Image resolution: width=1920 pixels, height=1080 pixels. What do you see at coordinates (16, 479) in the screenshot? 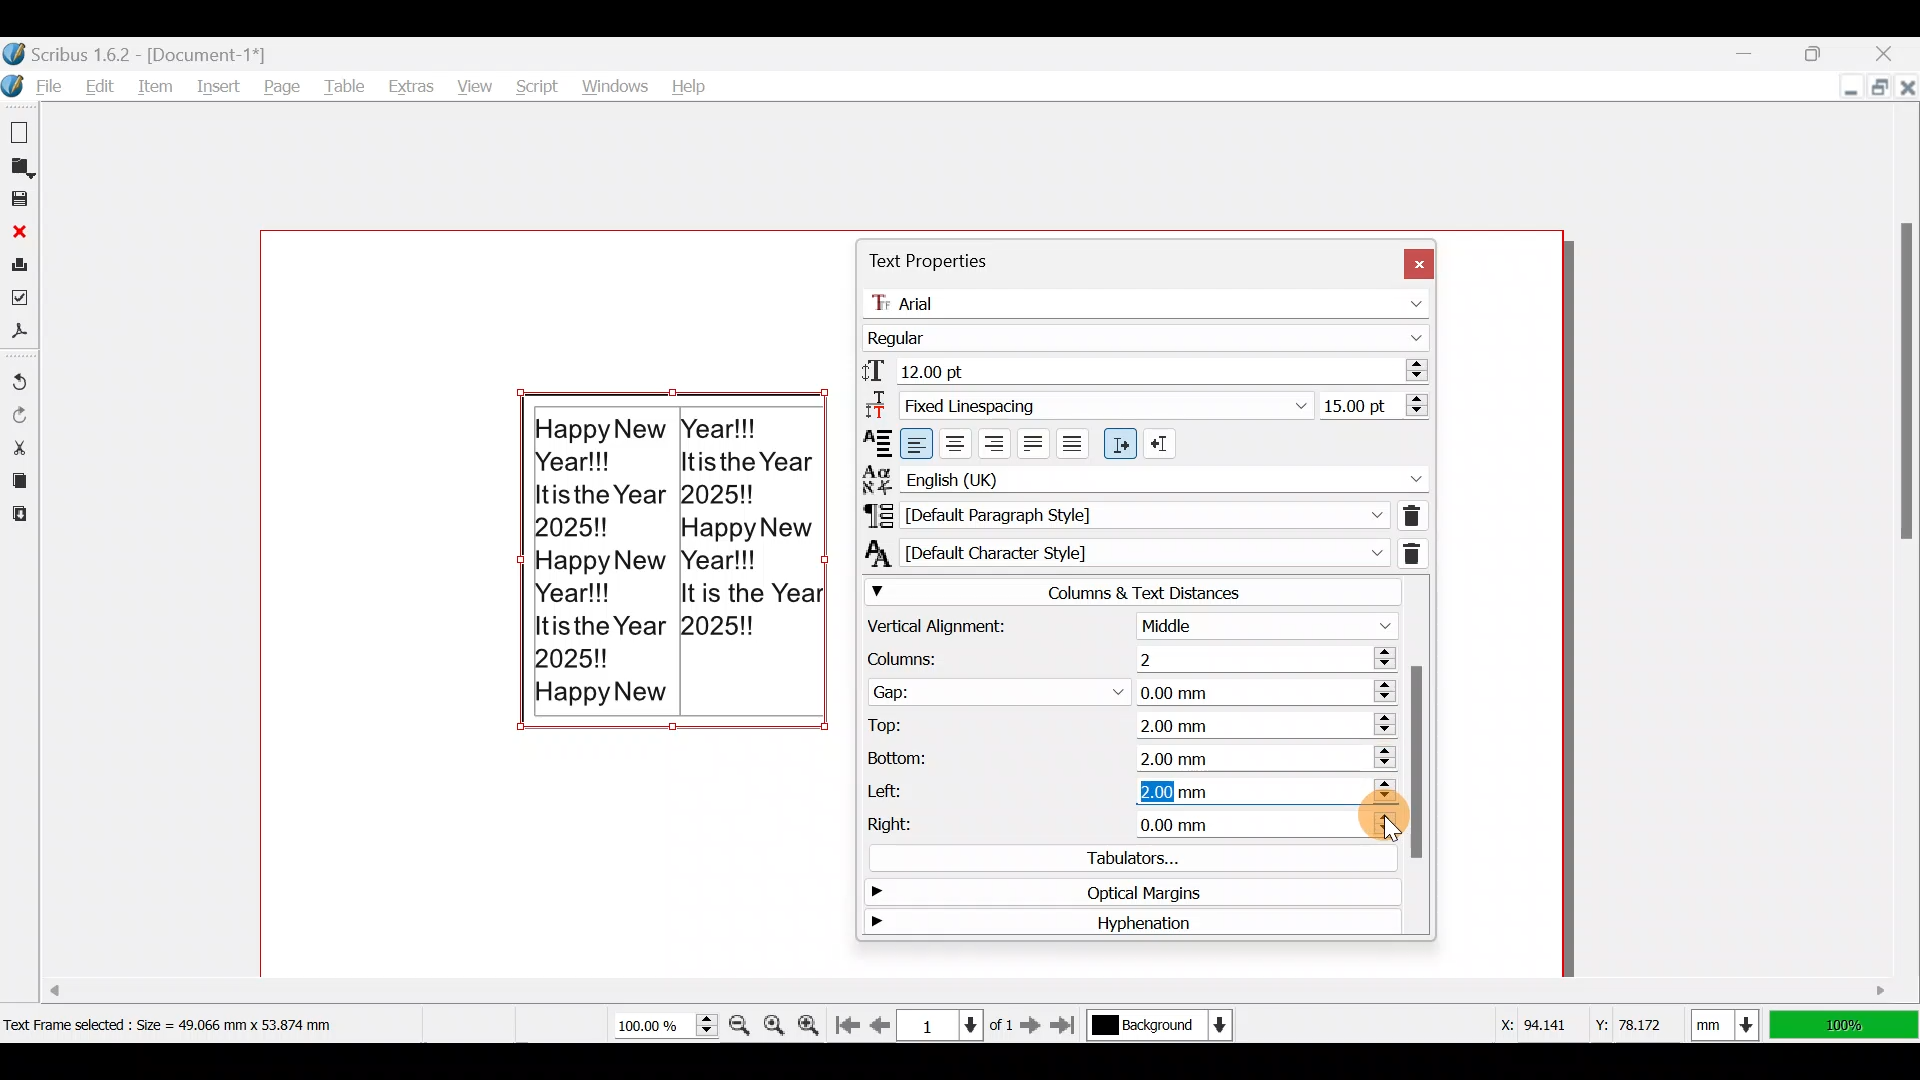
I see `Copy` at bounding box center [16, 479].